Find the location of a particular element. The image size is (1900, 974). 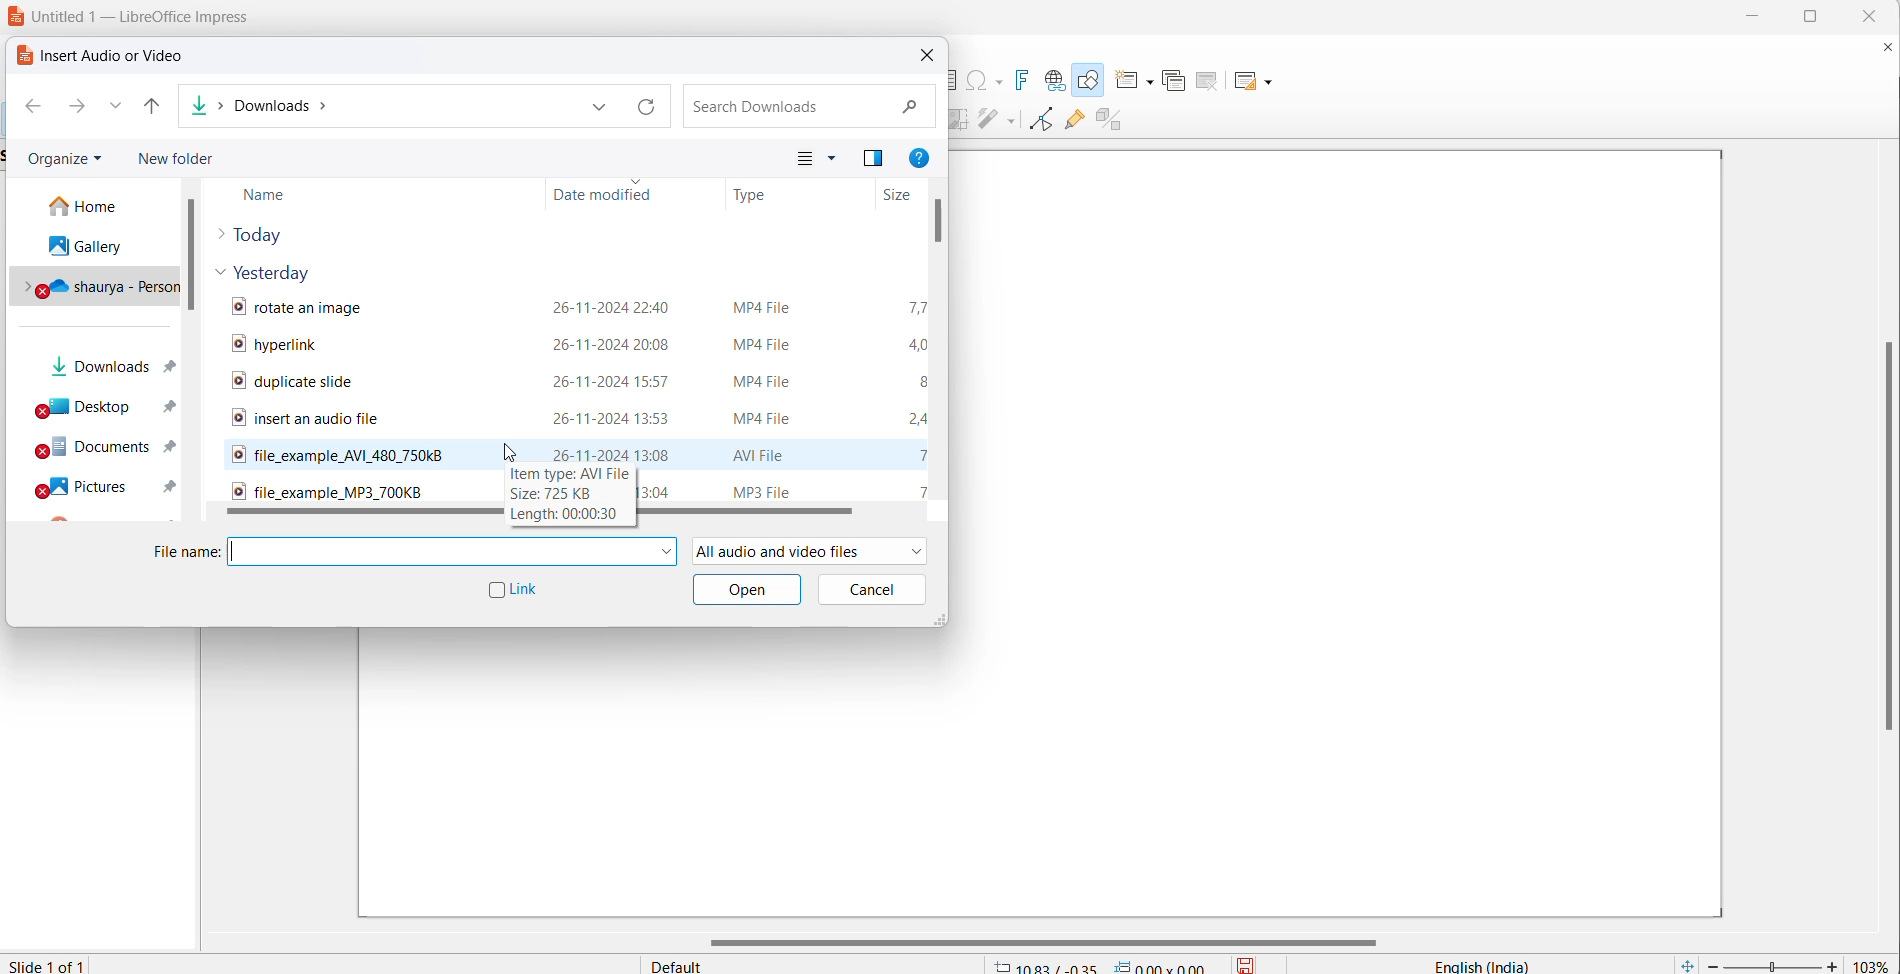

zoom percentage is located at coordinates (1873, 961).